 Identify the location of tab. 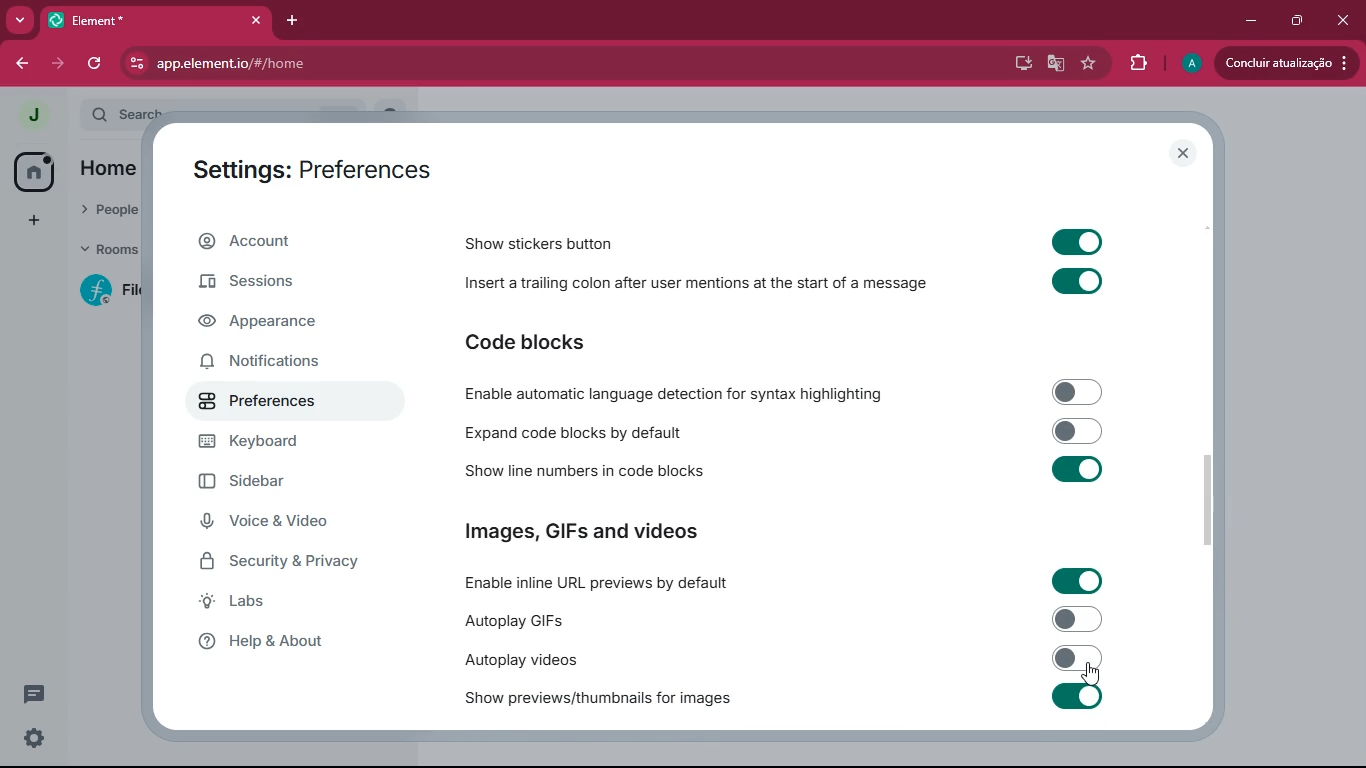
(145, 21).